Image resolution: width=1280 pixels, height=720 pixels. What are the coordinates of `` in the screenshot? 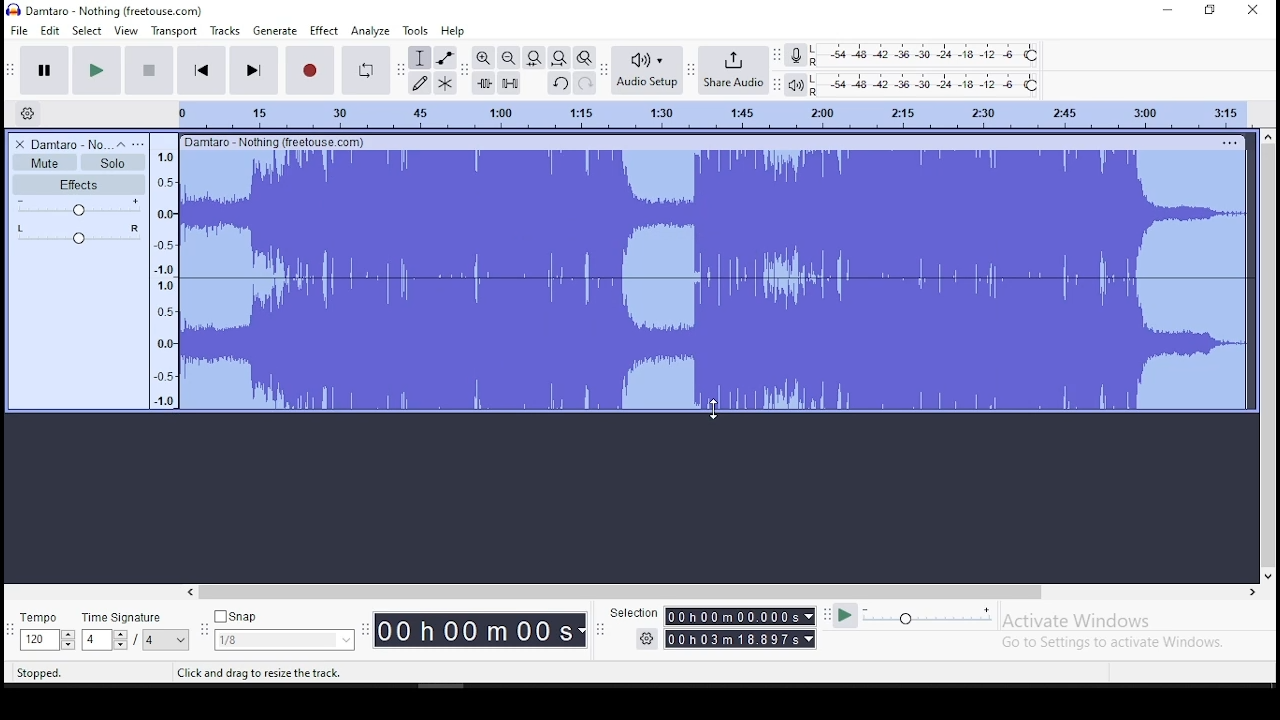 It's located at (604, 69).